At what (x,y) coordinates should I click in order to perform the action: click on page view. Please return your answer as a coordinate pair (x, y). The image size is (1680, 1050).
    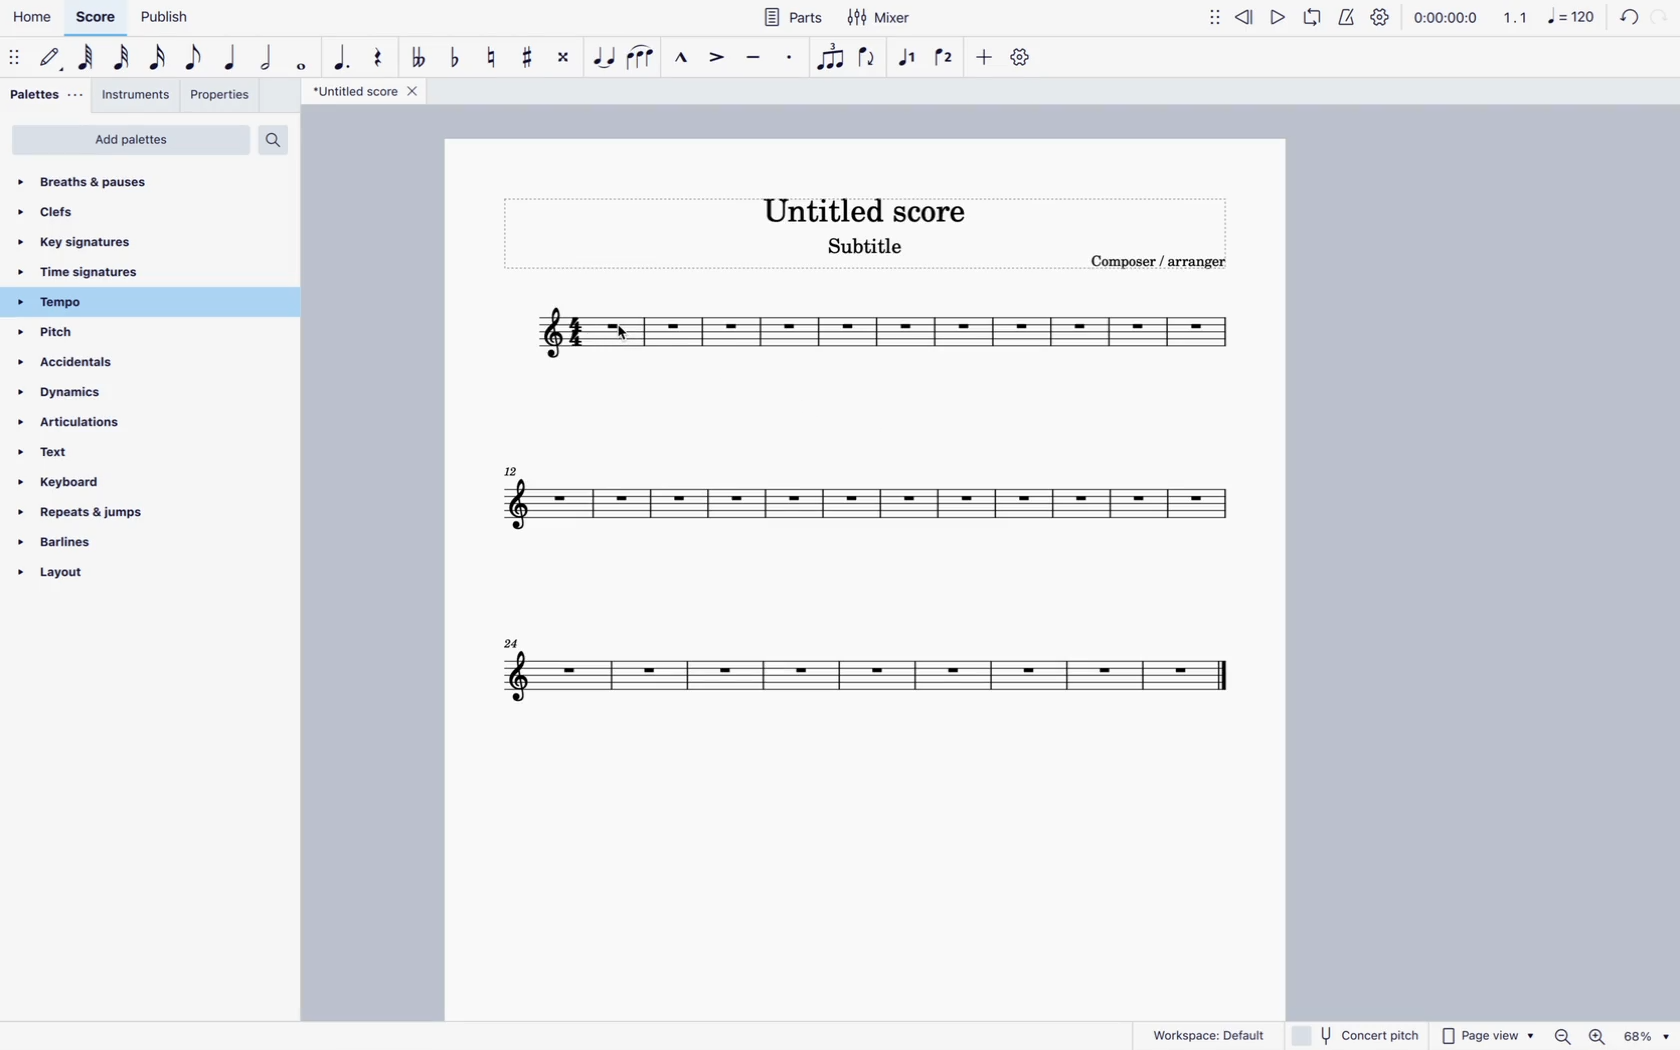
    Looking at the image, I should click on (1488, 1035).